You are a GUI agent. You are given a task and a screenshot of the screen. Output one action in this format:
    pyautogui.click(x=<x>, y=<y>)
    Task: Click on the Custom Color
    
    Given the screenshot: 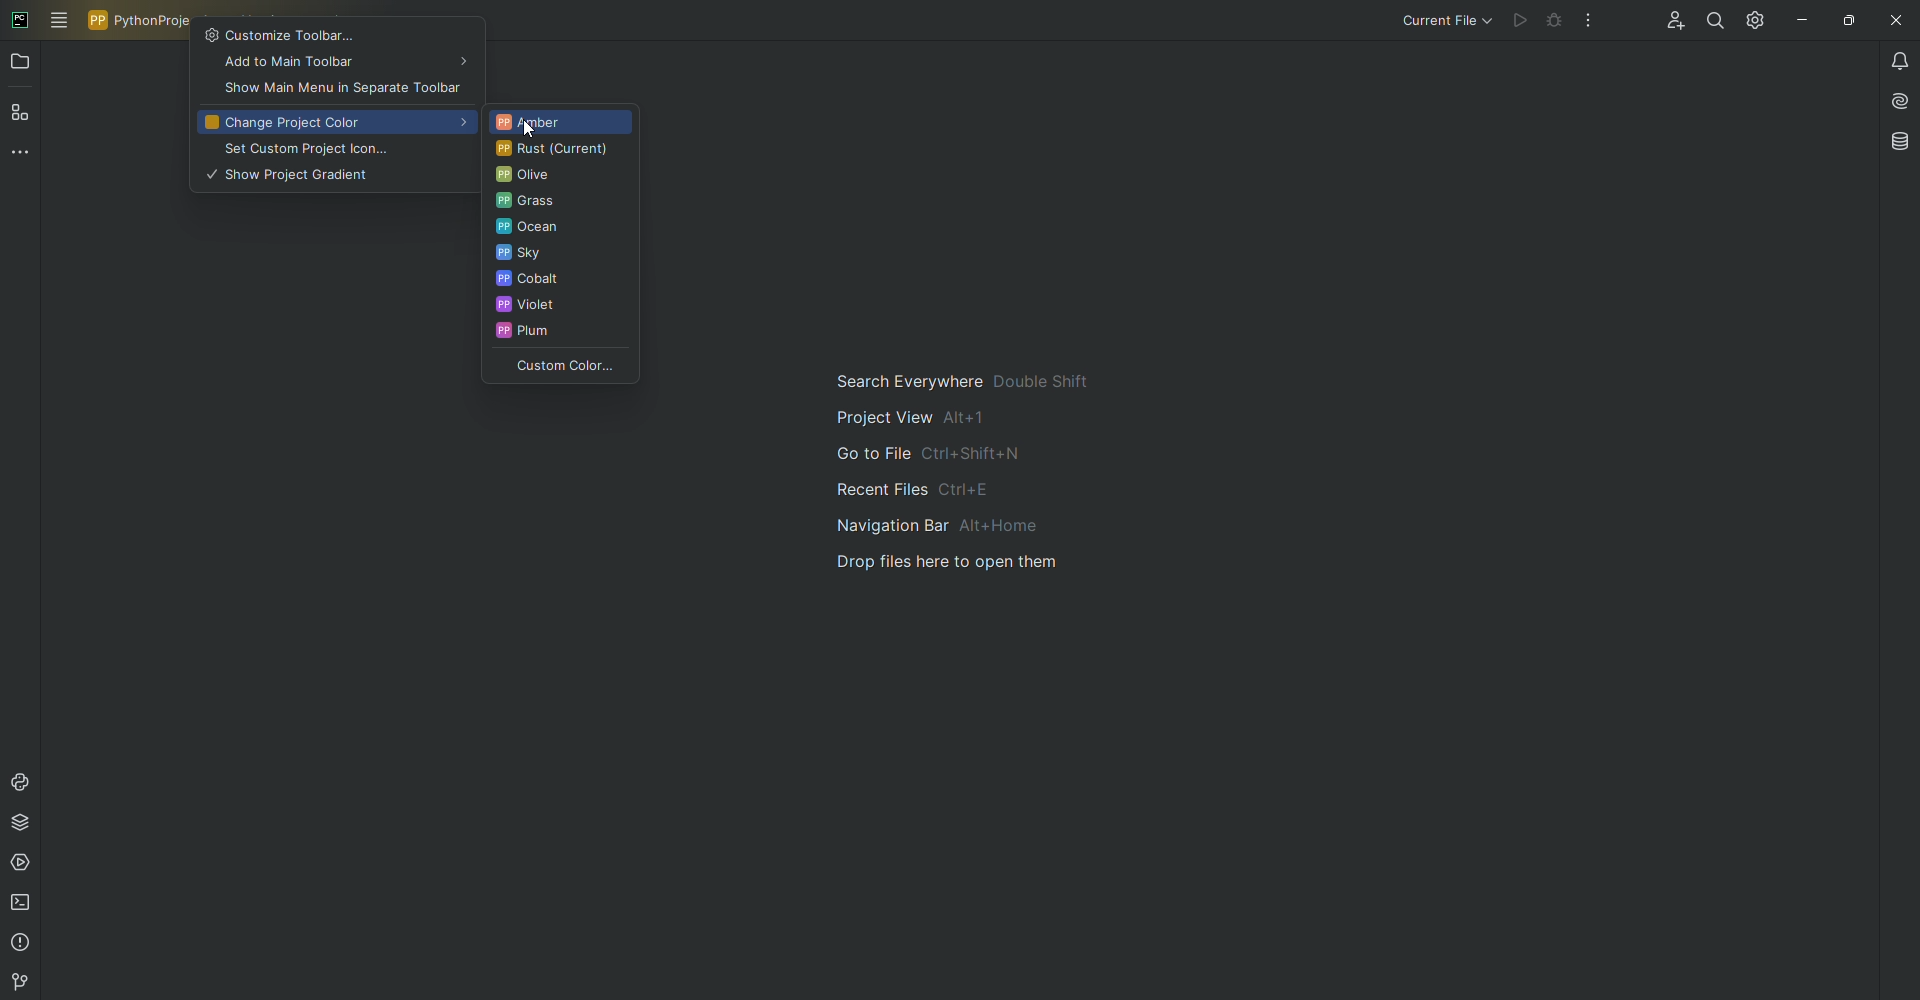 What is the action you would take?
    pyautogui.click(x=558, y=368)
    